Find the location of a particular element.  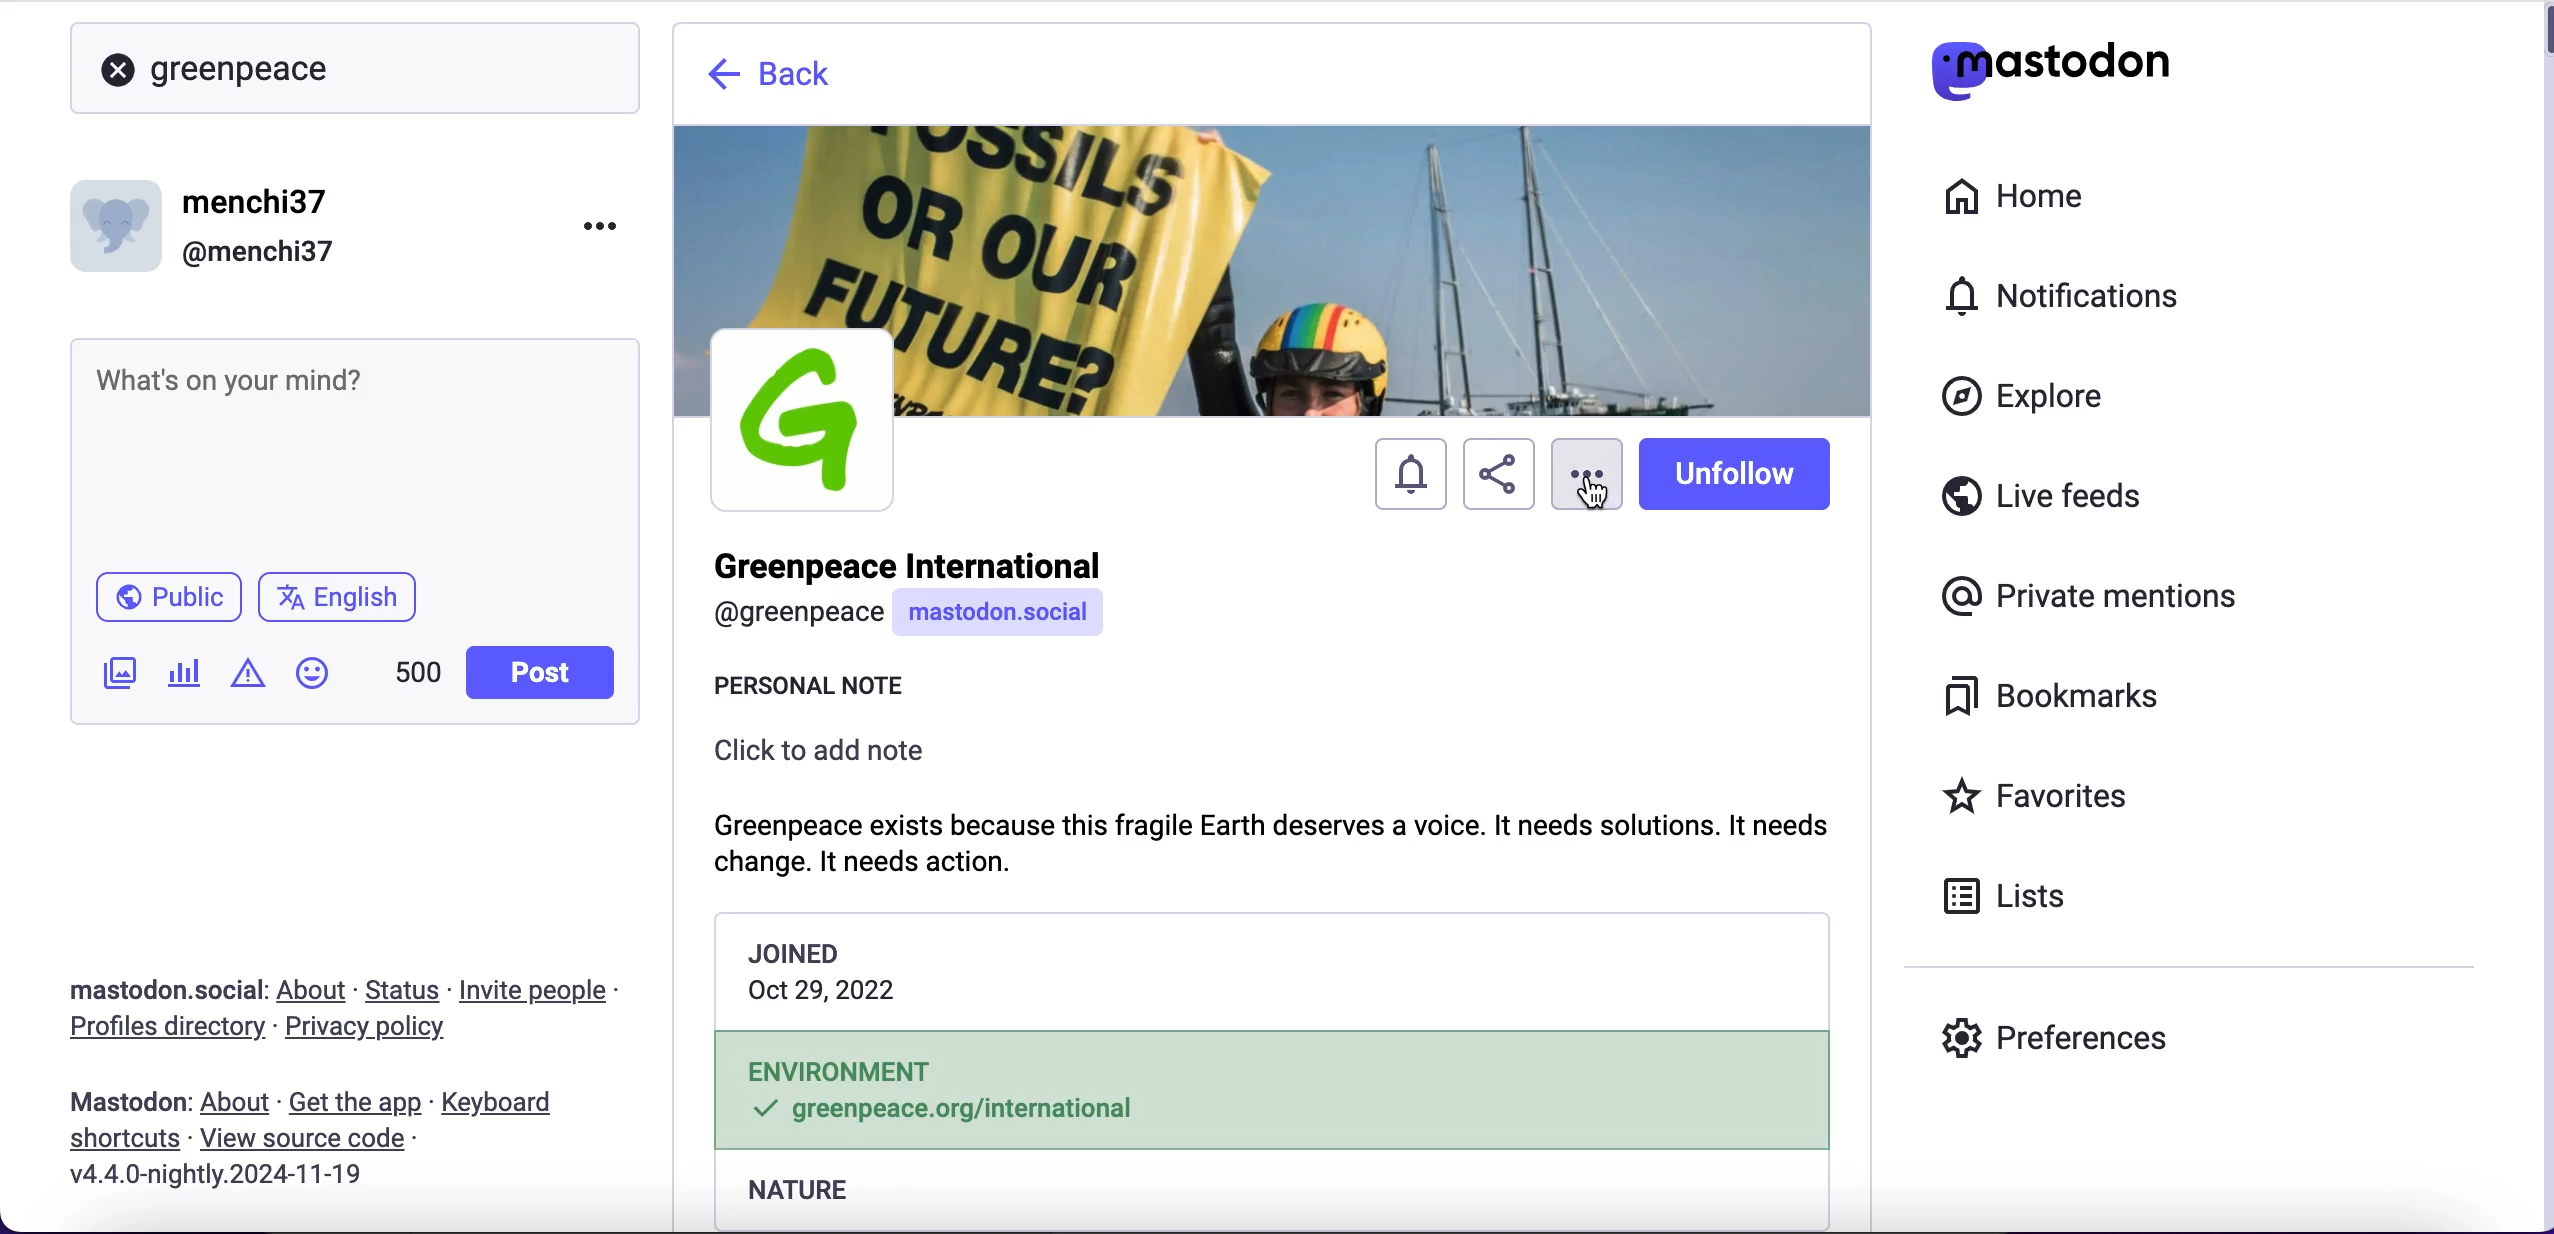

favorites is located at coordinates (2042, 799).